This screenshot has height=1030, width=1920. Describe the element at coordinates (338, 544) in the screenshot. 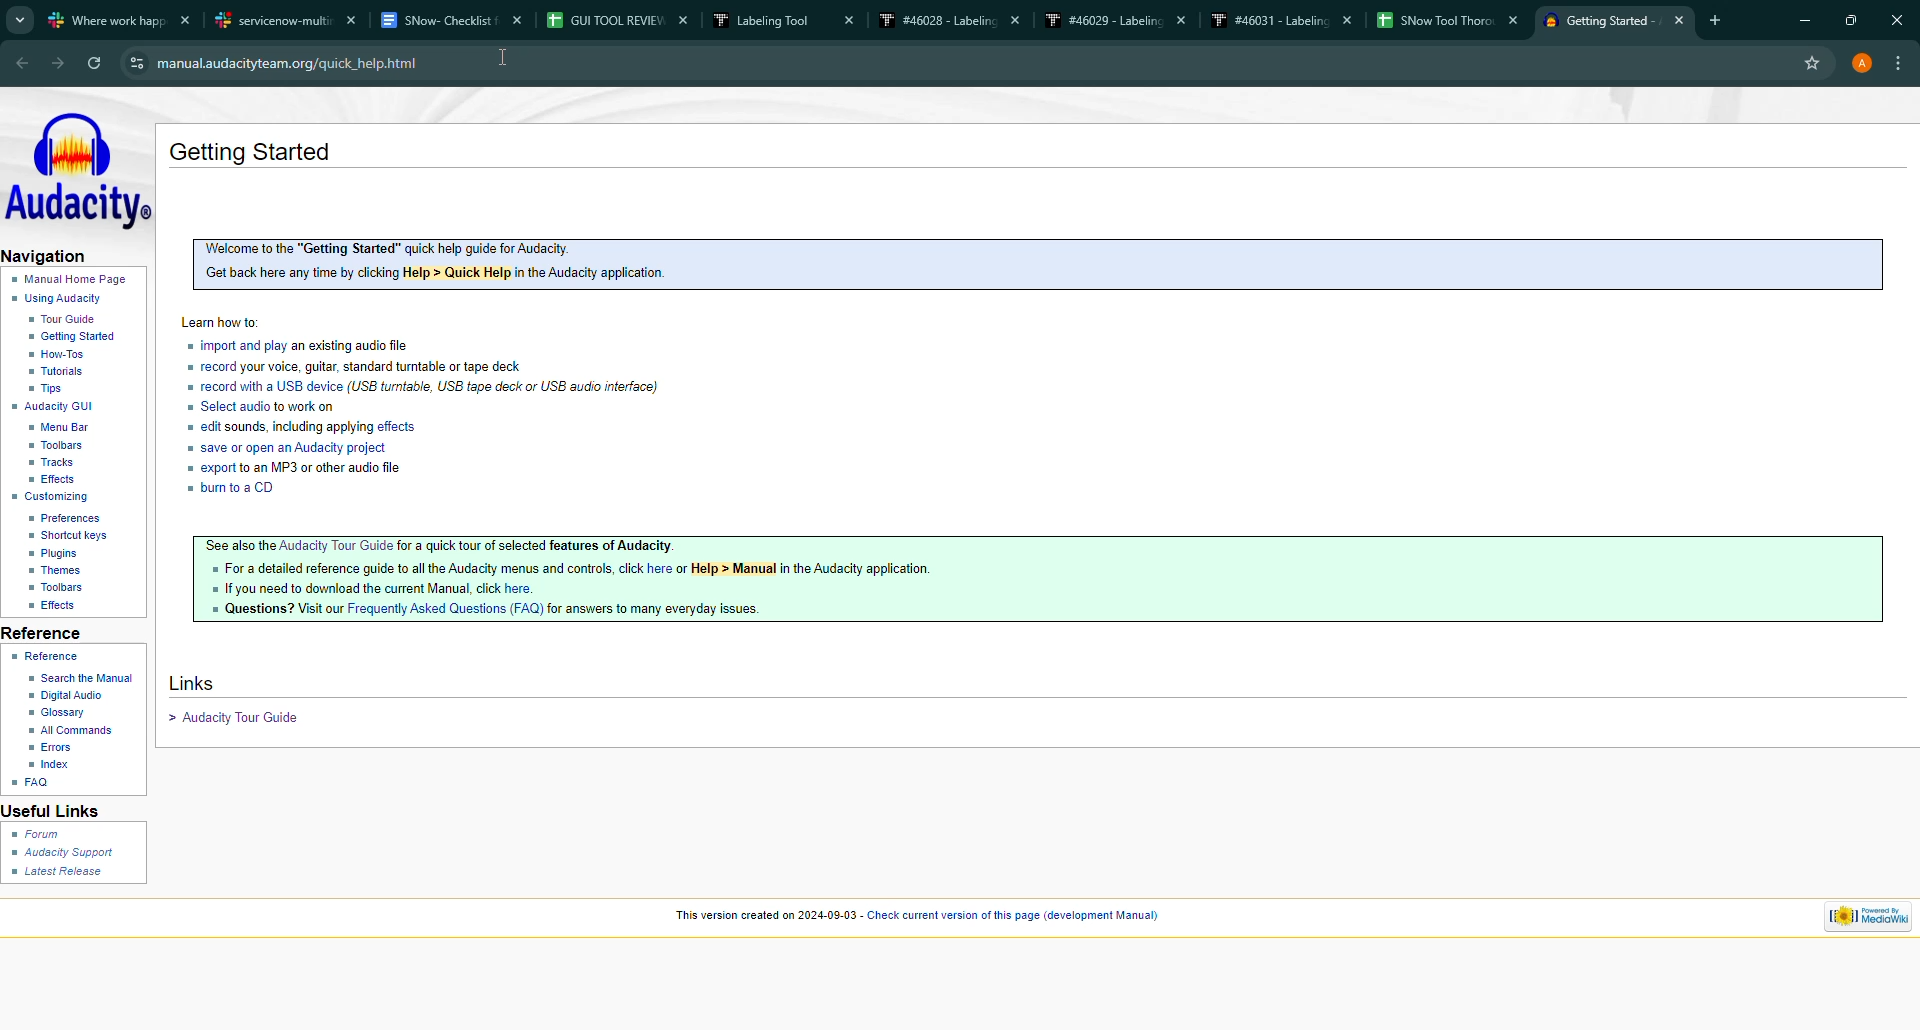

I see `Audacity Tour Guide` at that location.